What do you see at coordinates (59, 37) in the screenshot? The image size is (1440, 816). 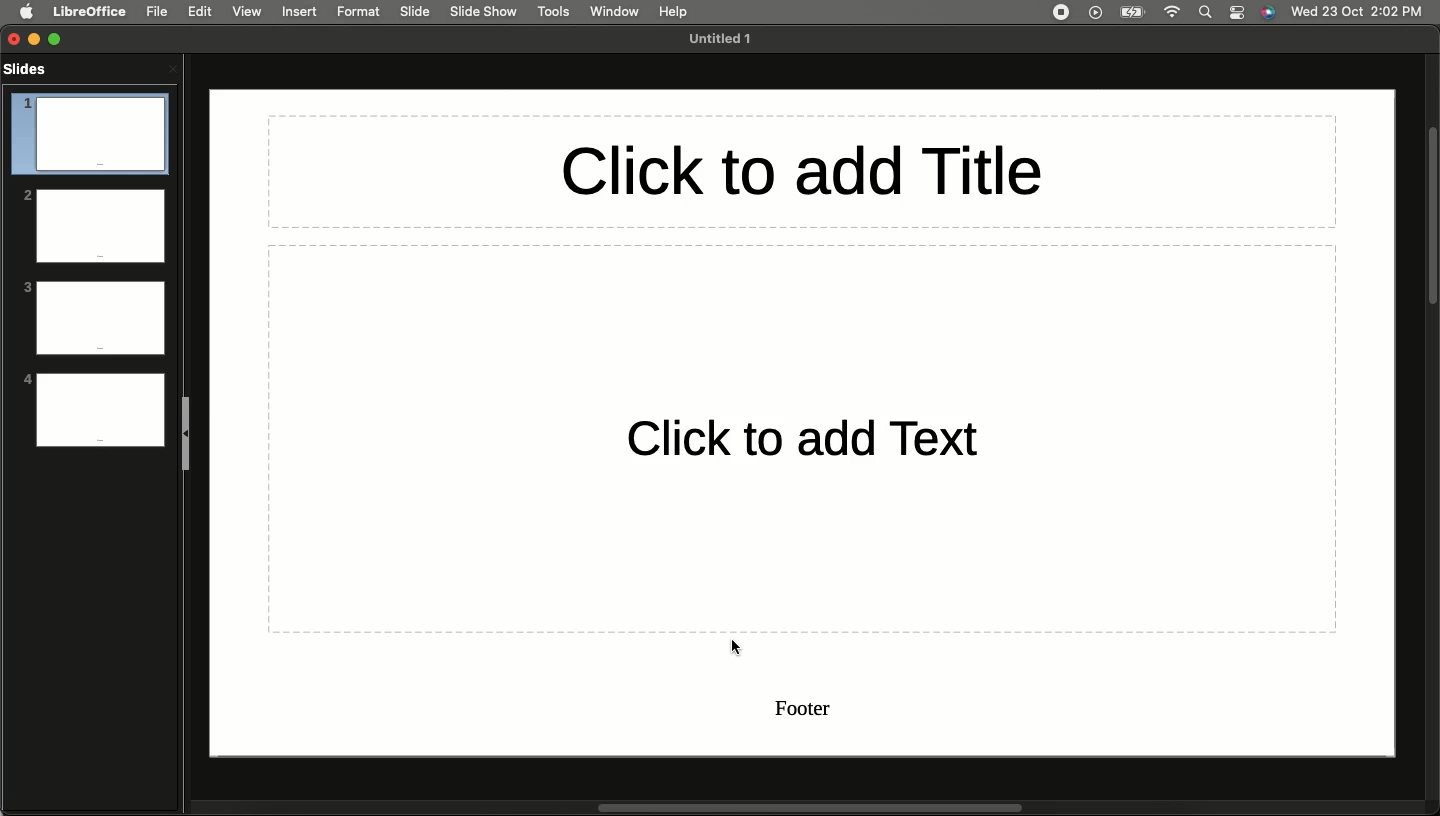 I see `Expand` at bounding box center [59, 37].